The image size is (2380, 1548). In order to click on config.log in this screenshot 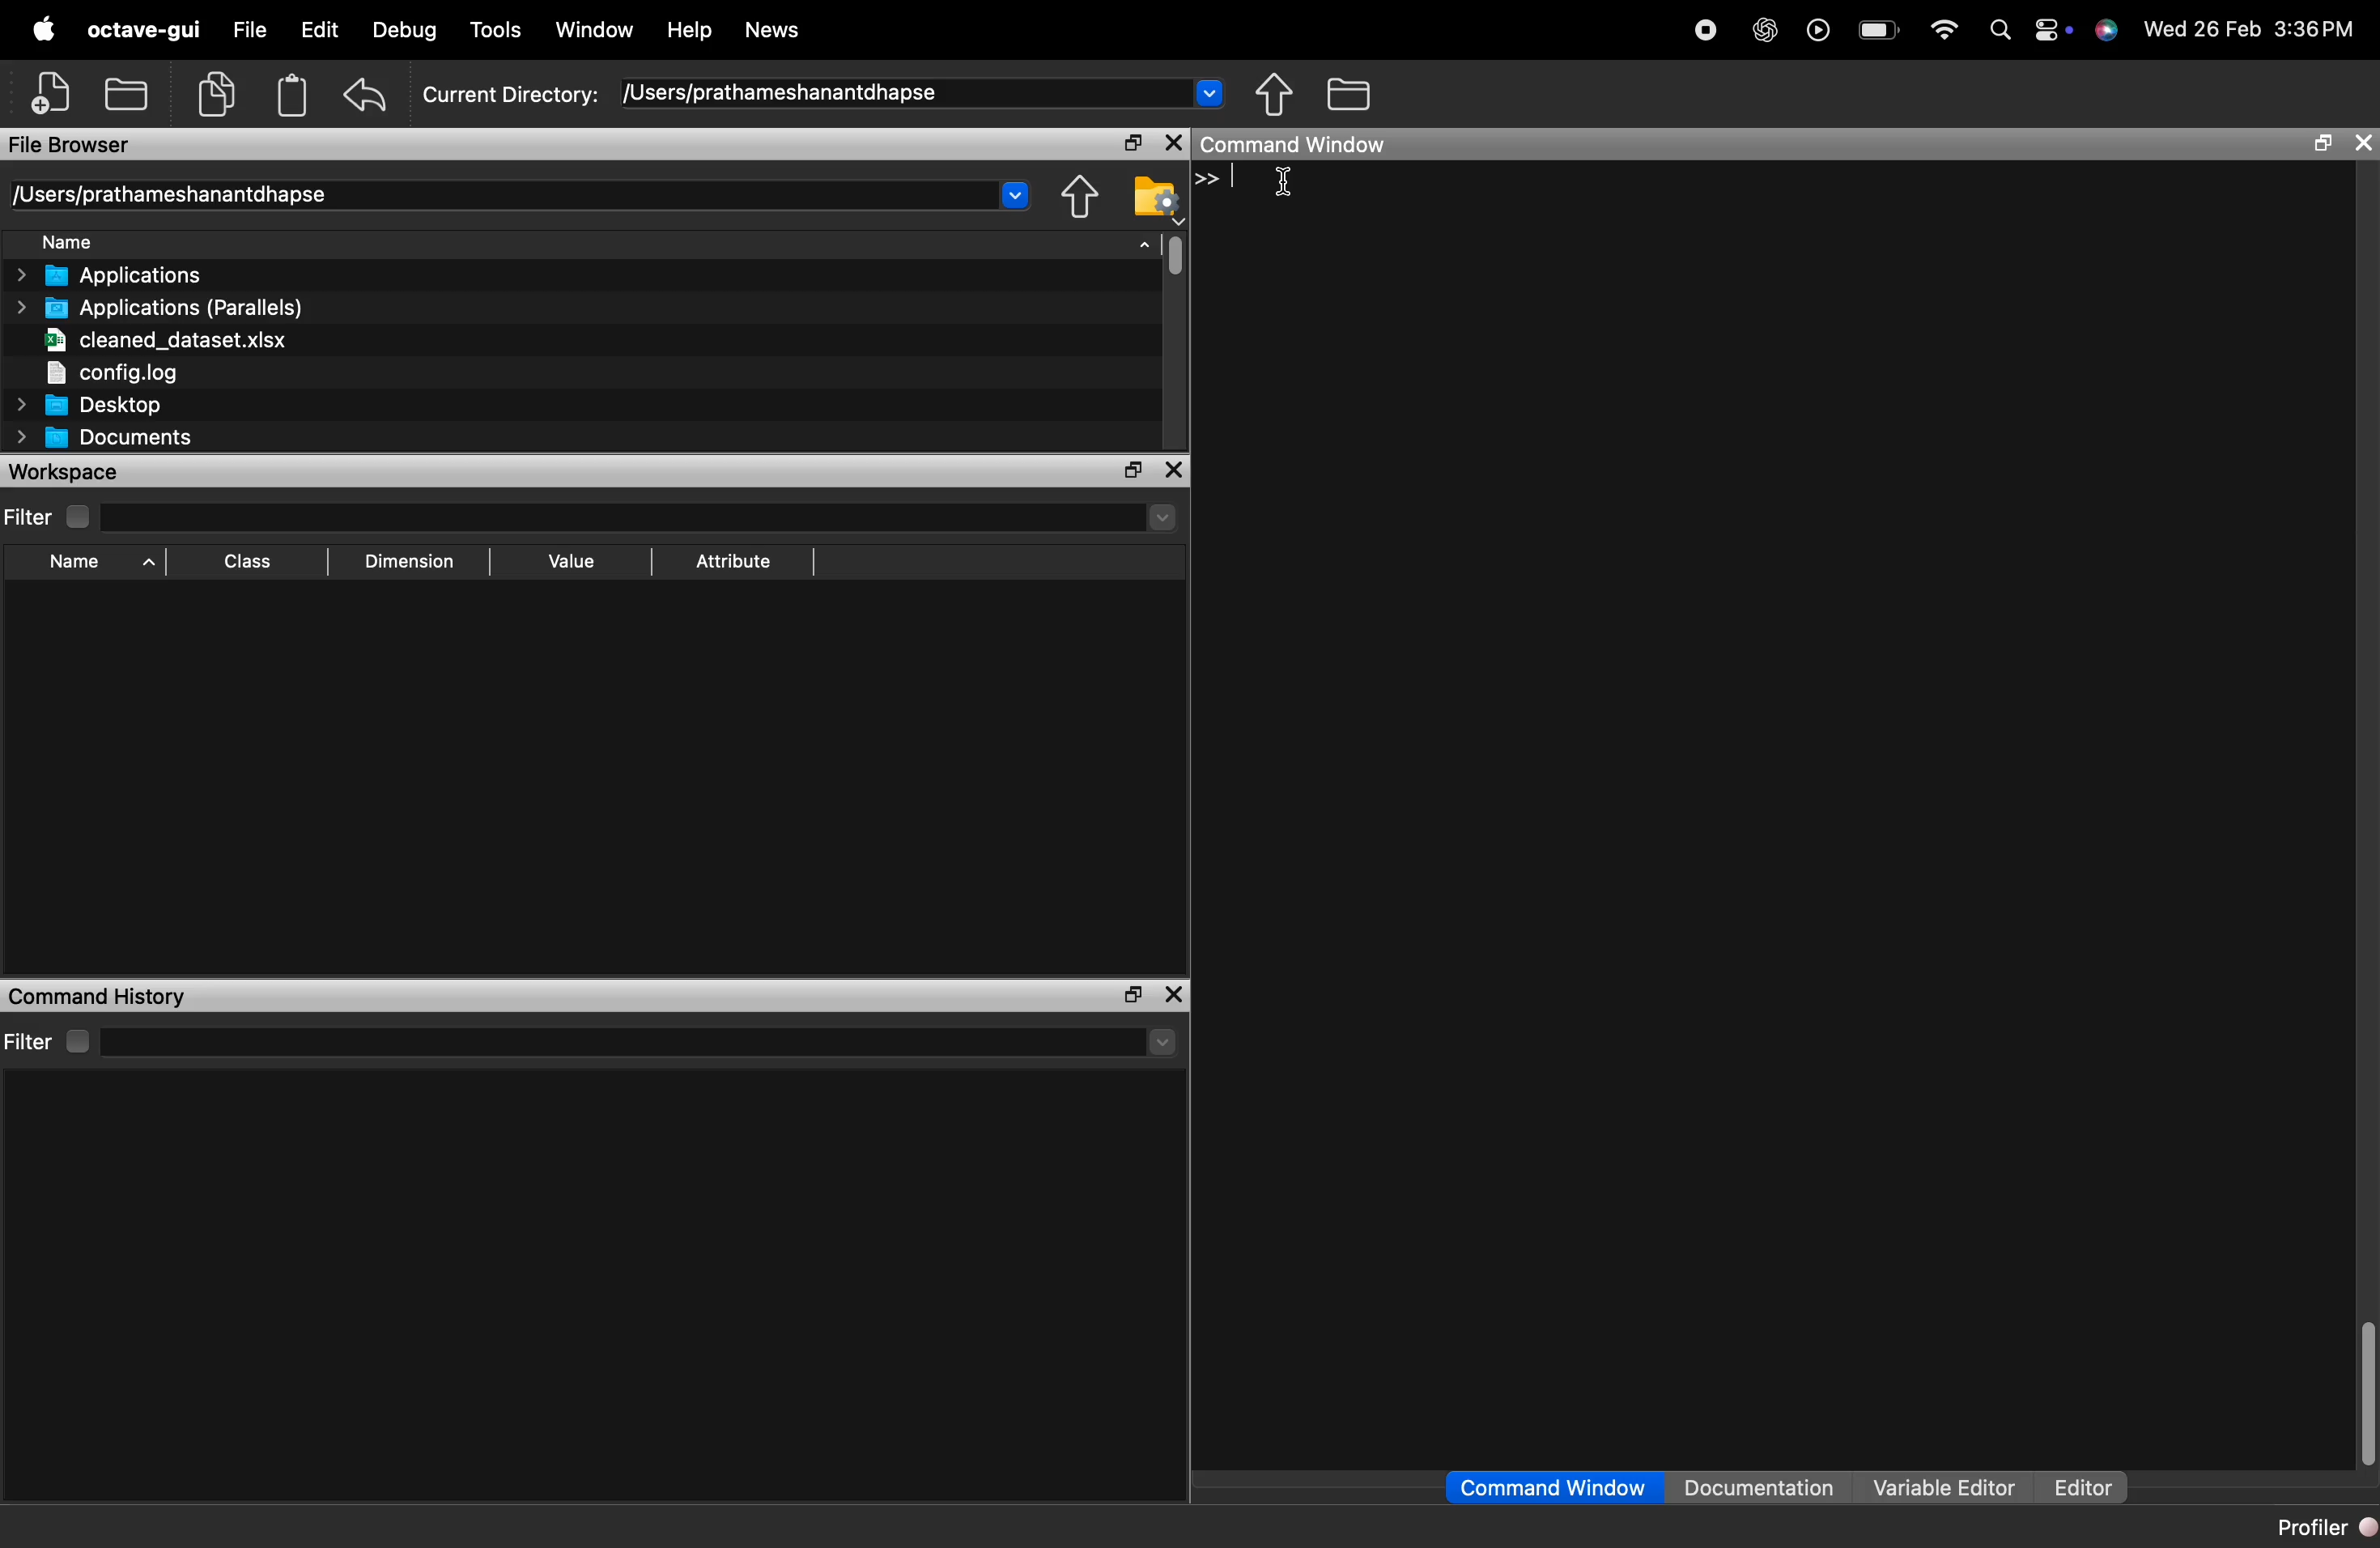, I will do `click(111, 374)`.